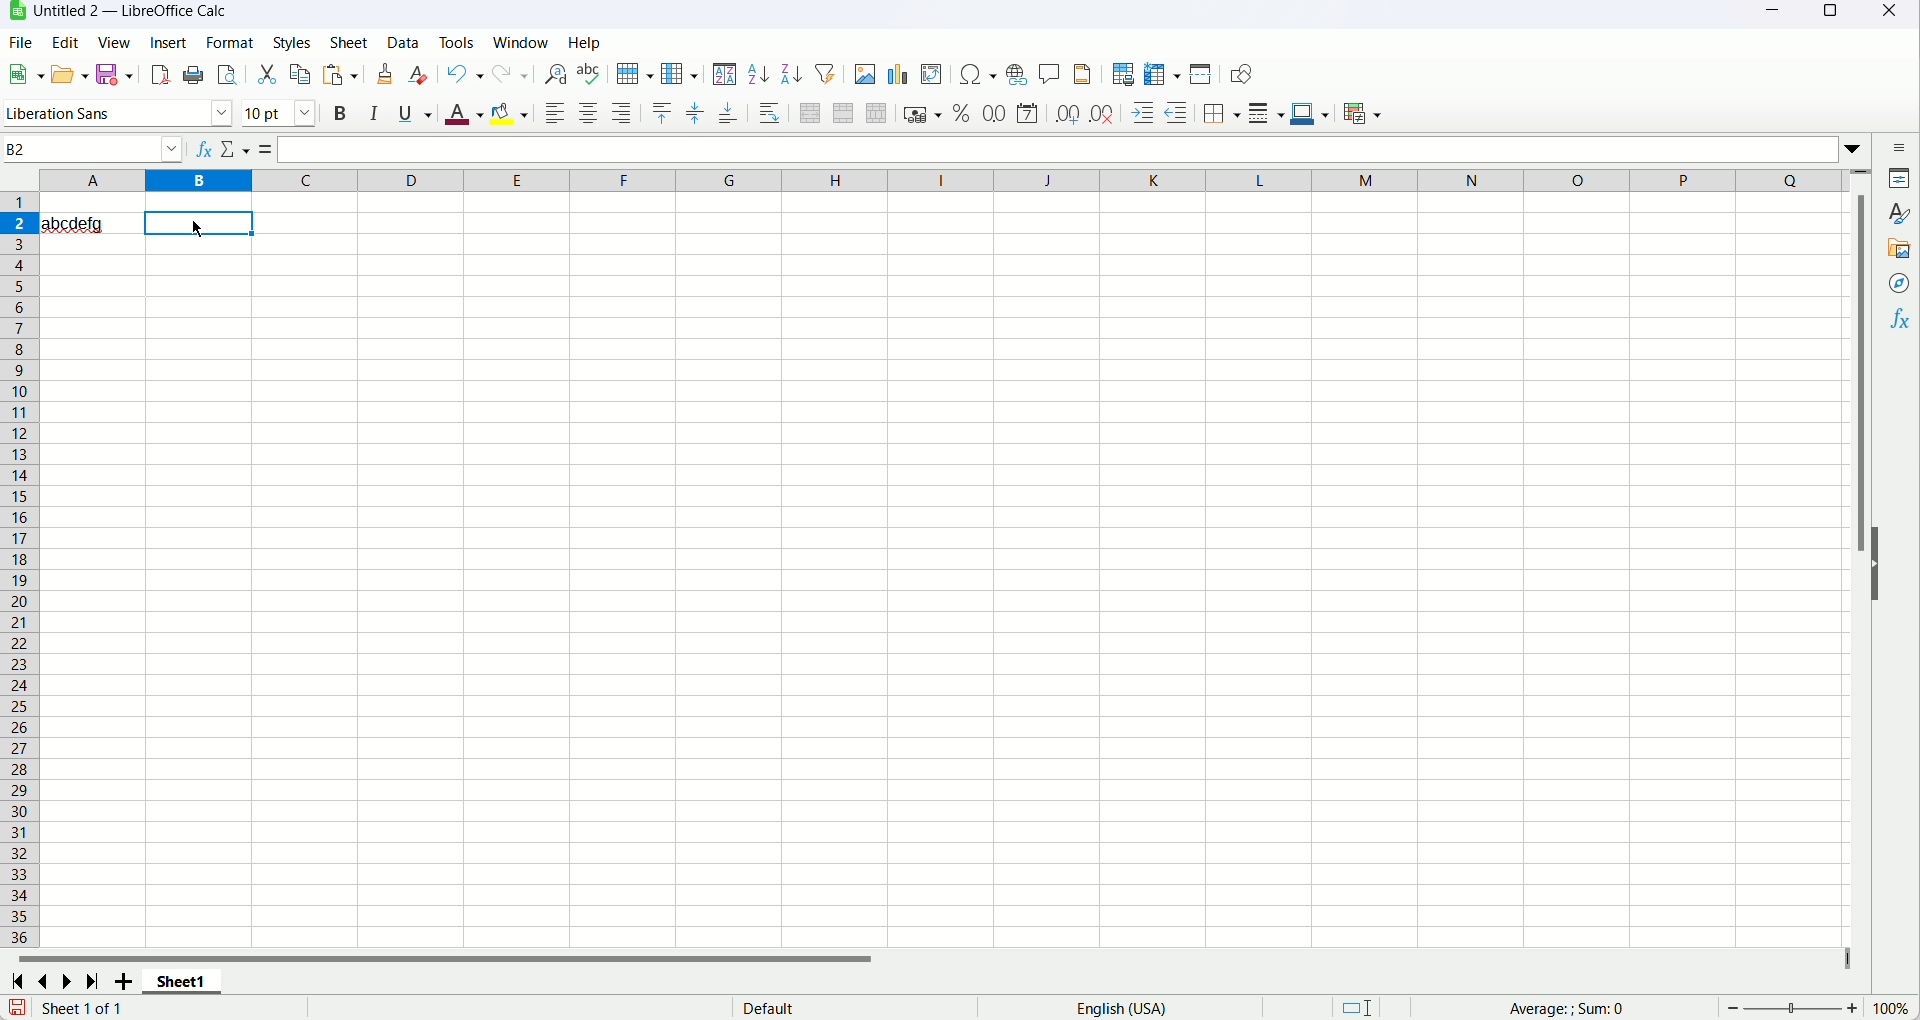 The image size is (1920, 1020). Describe the element at coordinates (266, 74) in the screenshot. I see `cut` at that location.